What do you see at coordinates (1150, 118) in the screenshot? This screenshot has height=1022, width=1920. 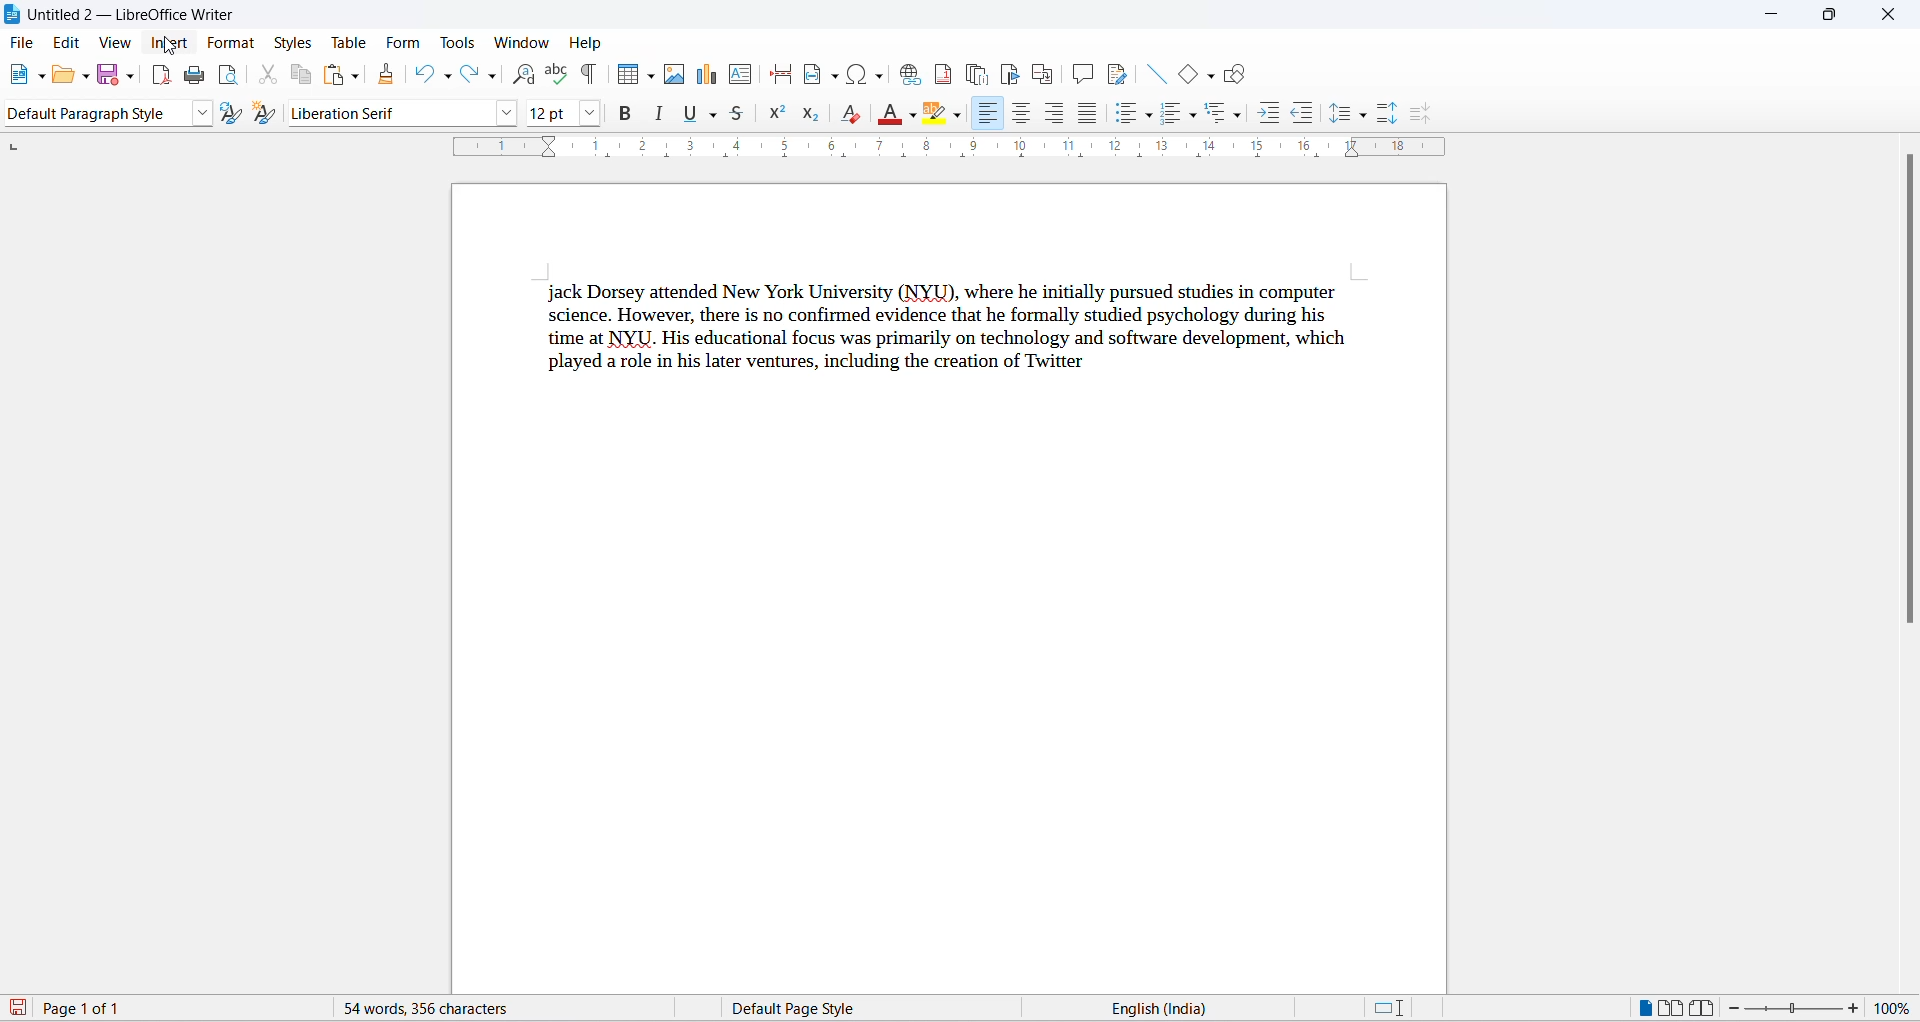 I see `toggle unordered list options` at bounding box center [1150, 118].